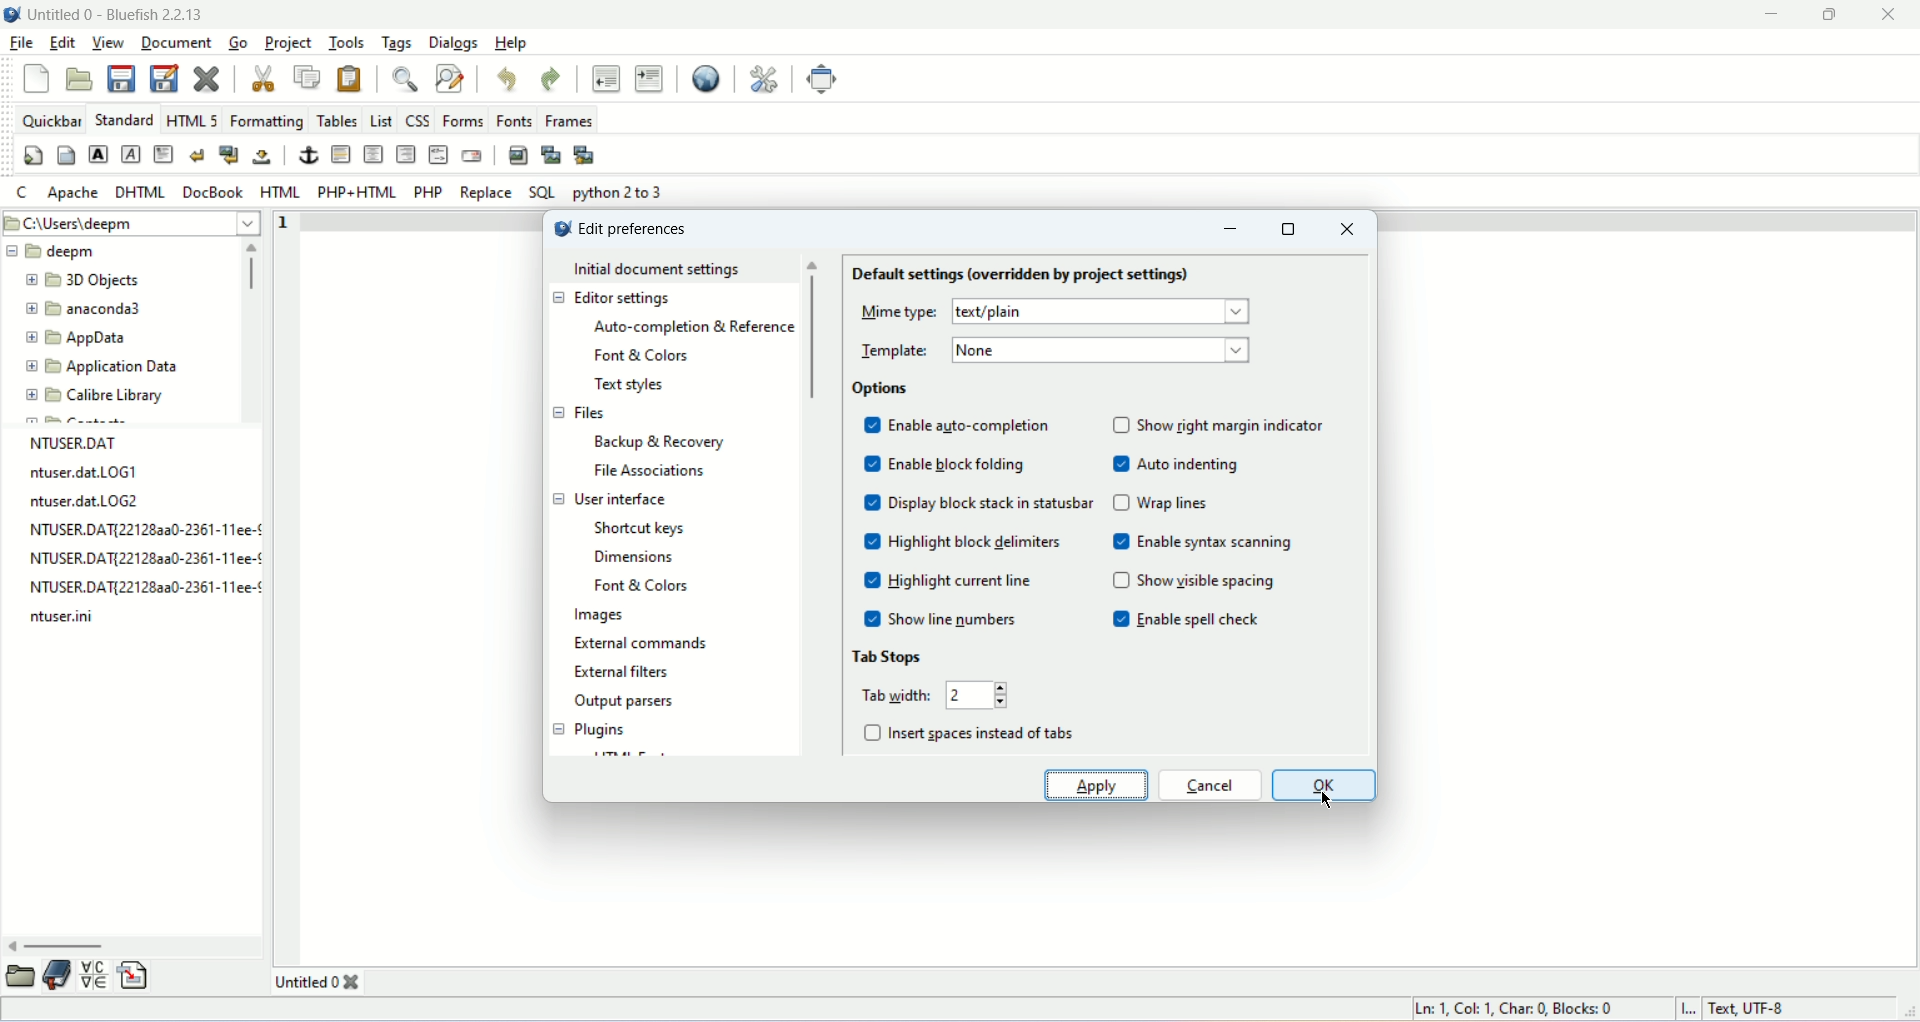  I want to click on tab storage, so click(889, 655).